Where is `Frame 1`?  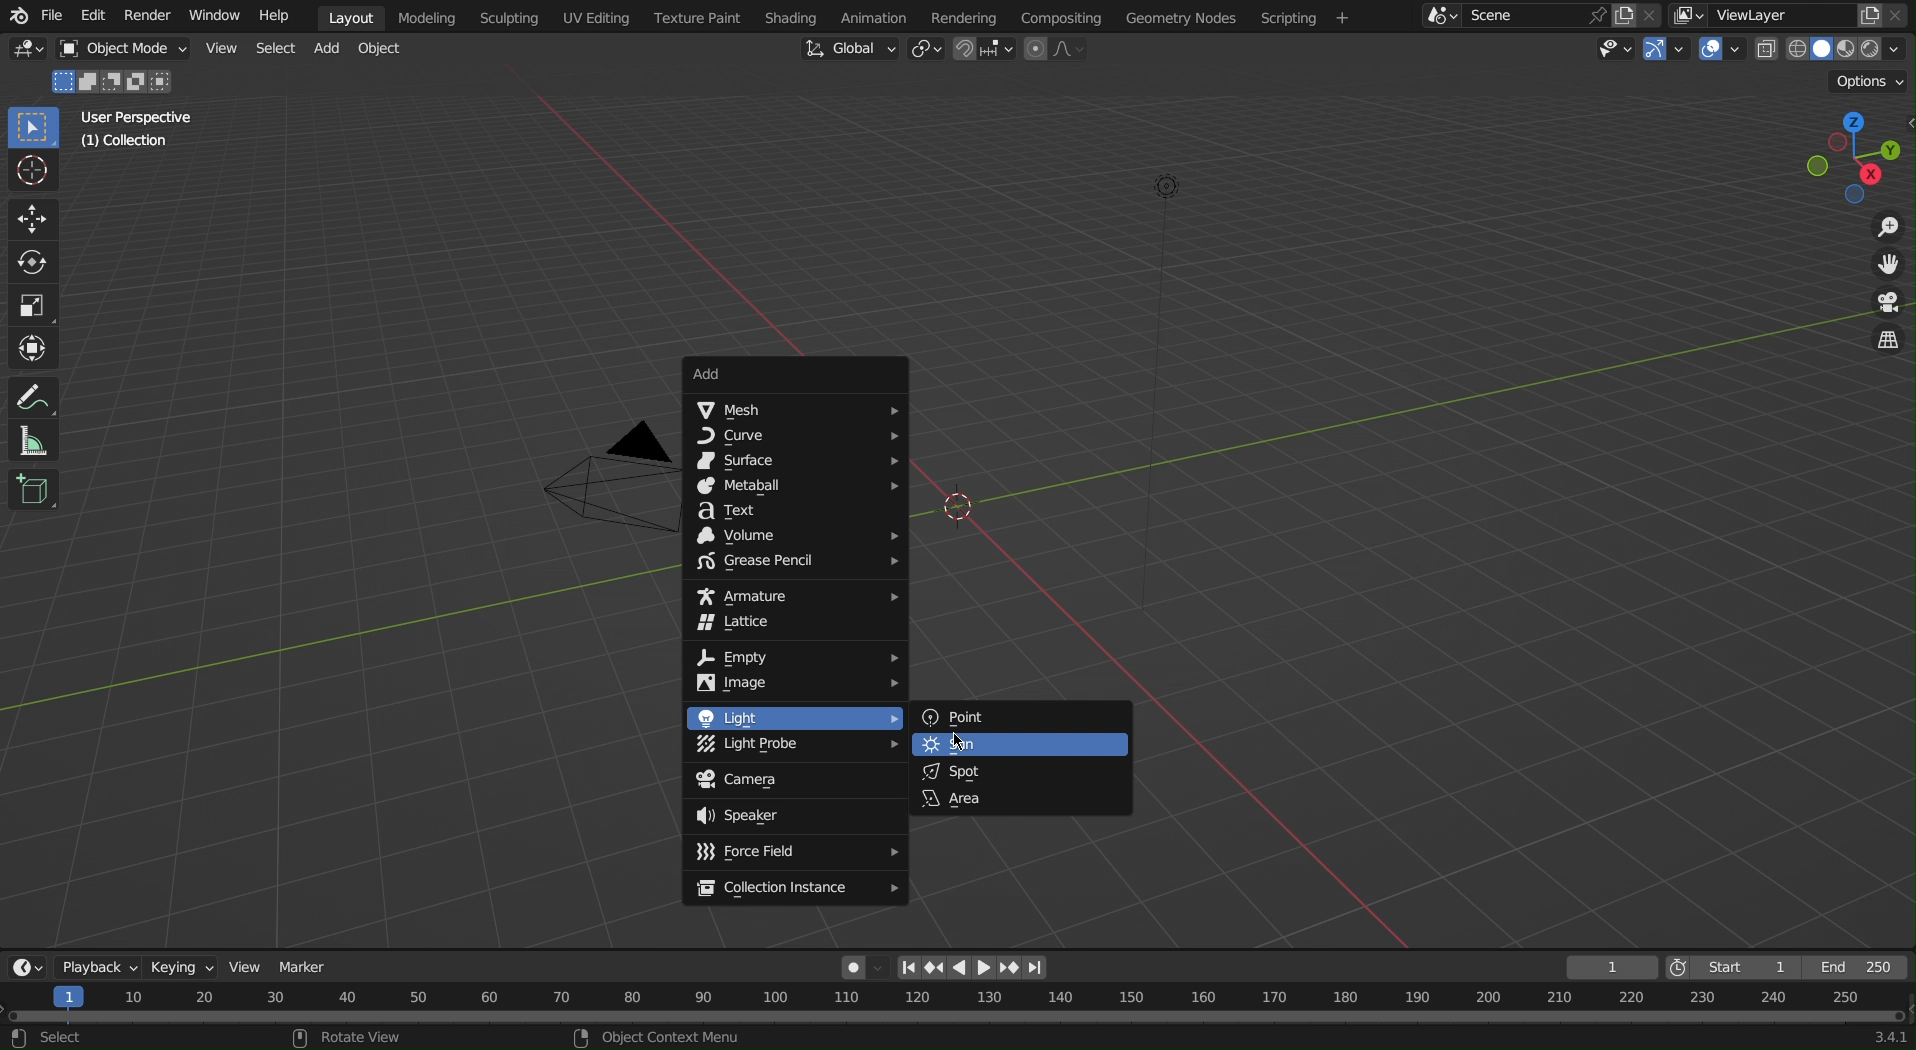 Frame 1 is located at coordinates (1614, 967).